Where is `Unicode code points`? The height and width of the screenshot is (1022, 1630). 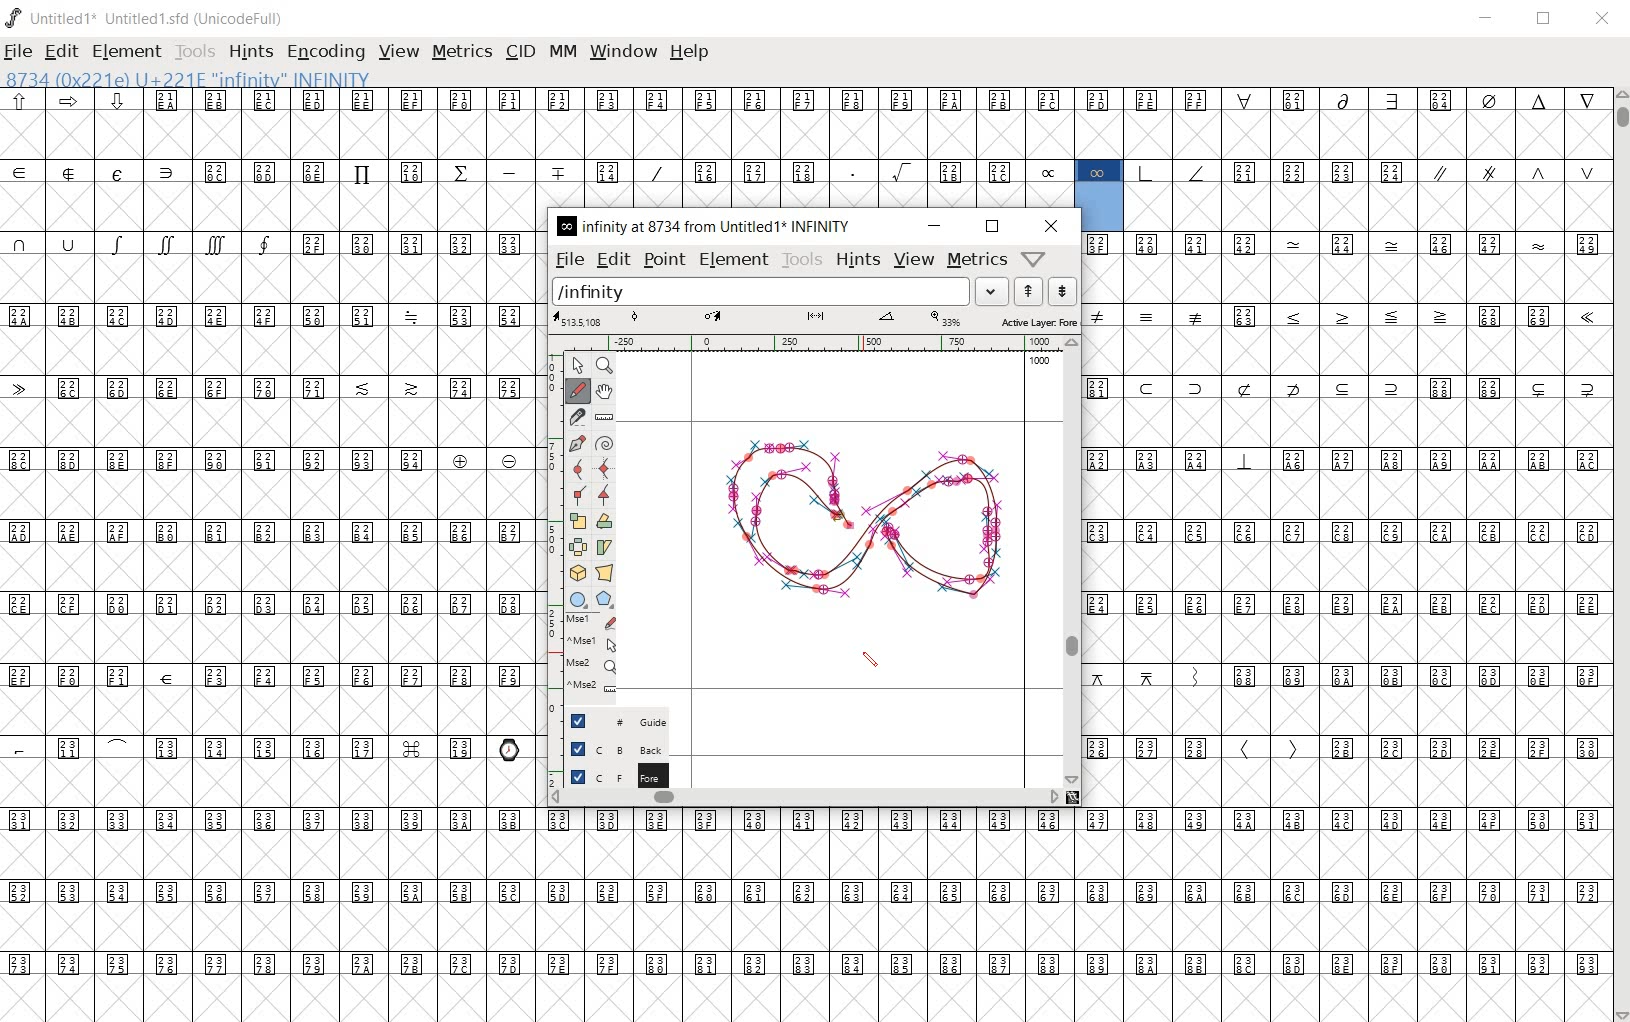
Unicode code points is located at coordinates (276, 460).